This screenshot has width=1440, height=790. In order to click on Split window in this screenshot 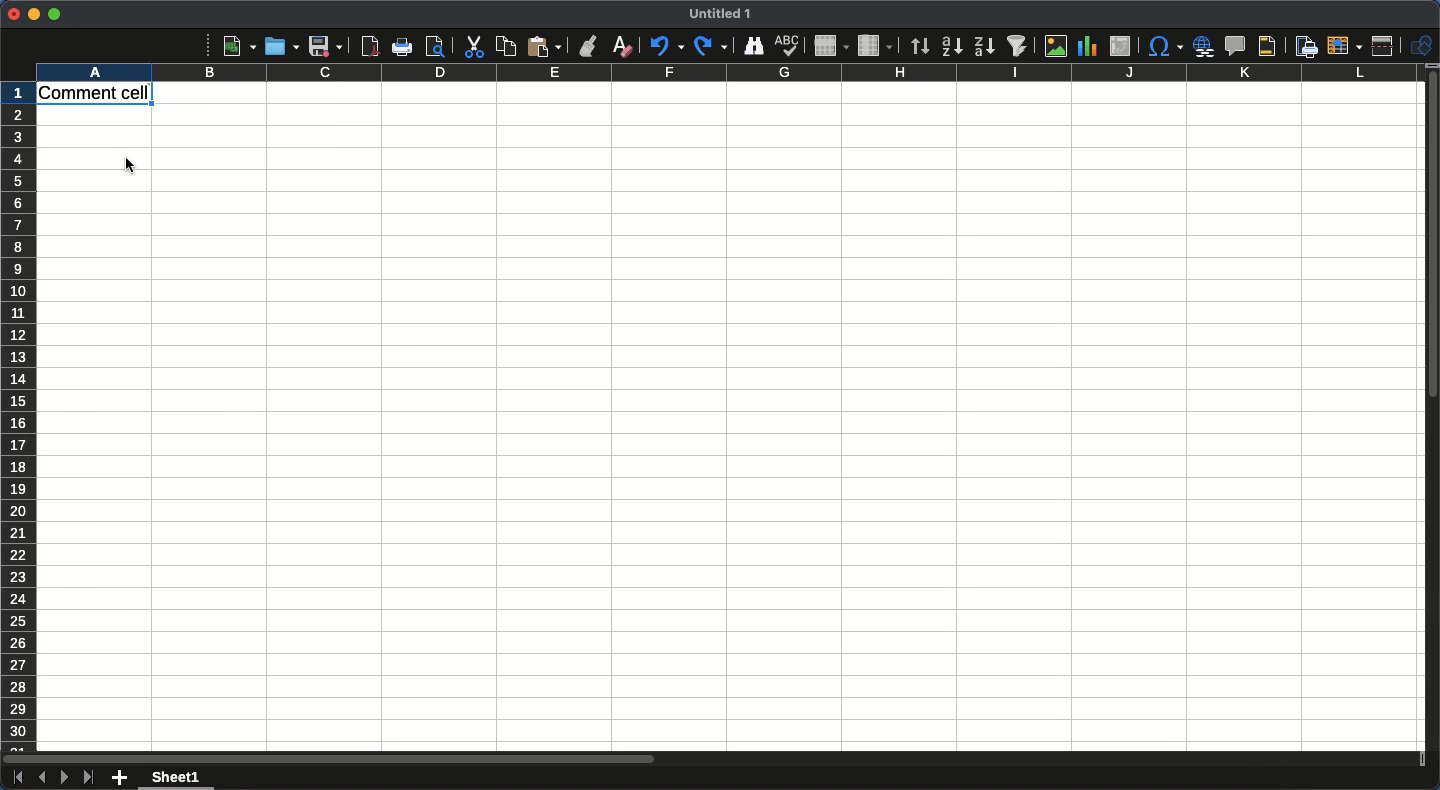, I will do `click(1383, 45)`.